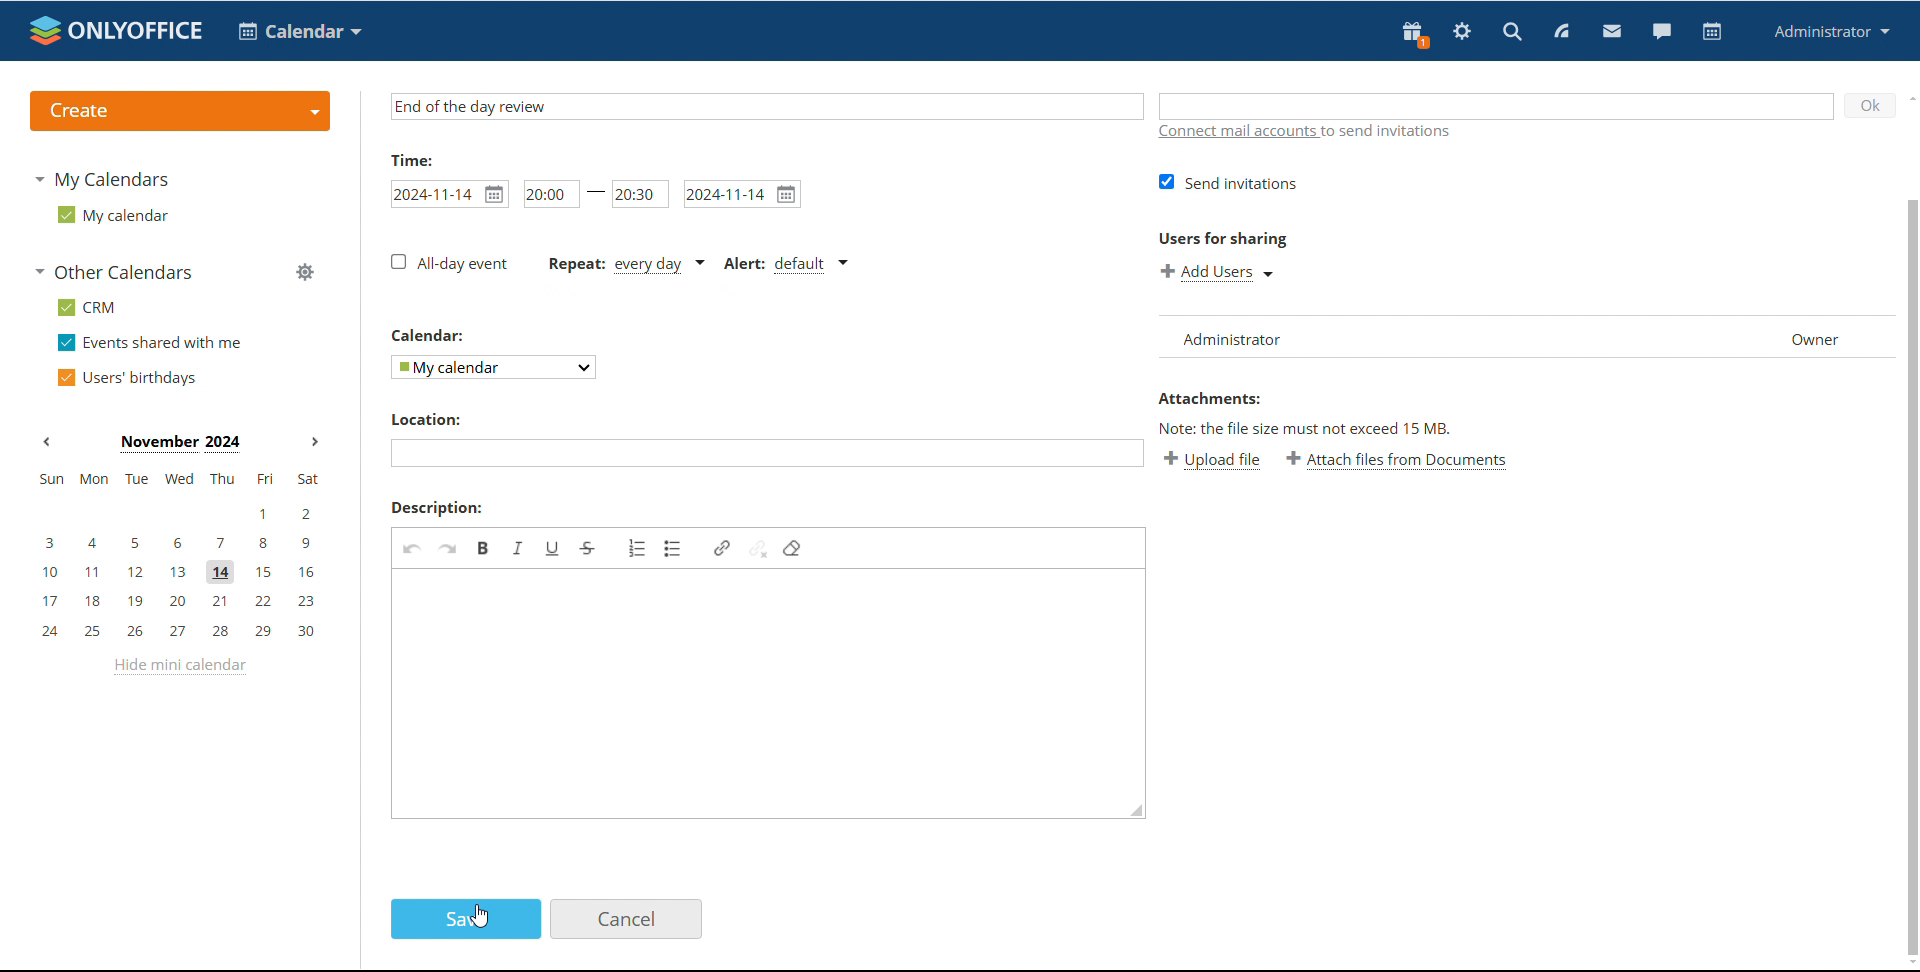 This screenshot has width=1920, height=972. I want to click on Remove format, so click(794, 549).